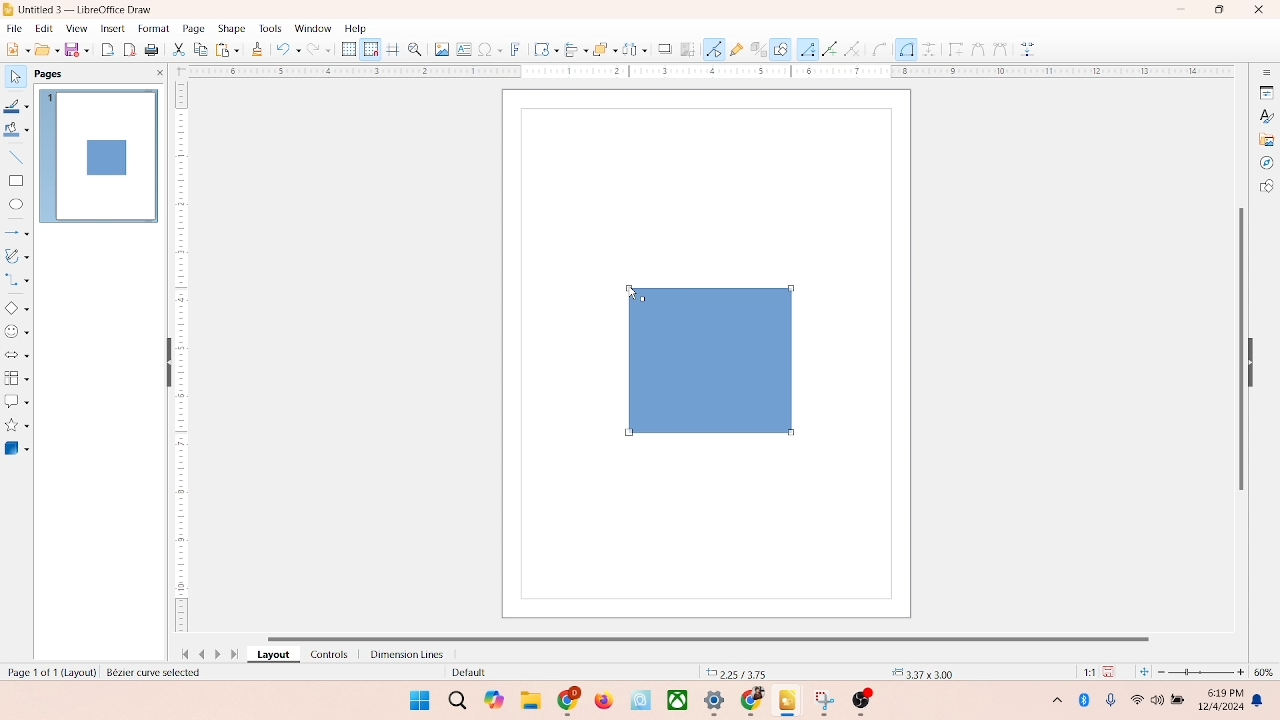  I want to click on search, so click(458, 701).